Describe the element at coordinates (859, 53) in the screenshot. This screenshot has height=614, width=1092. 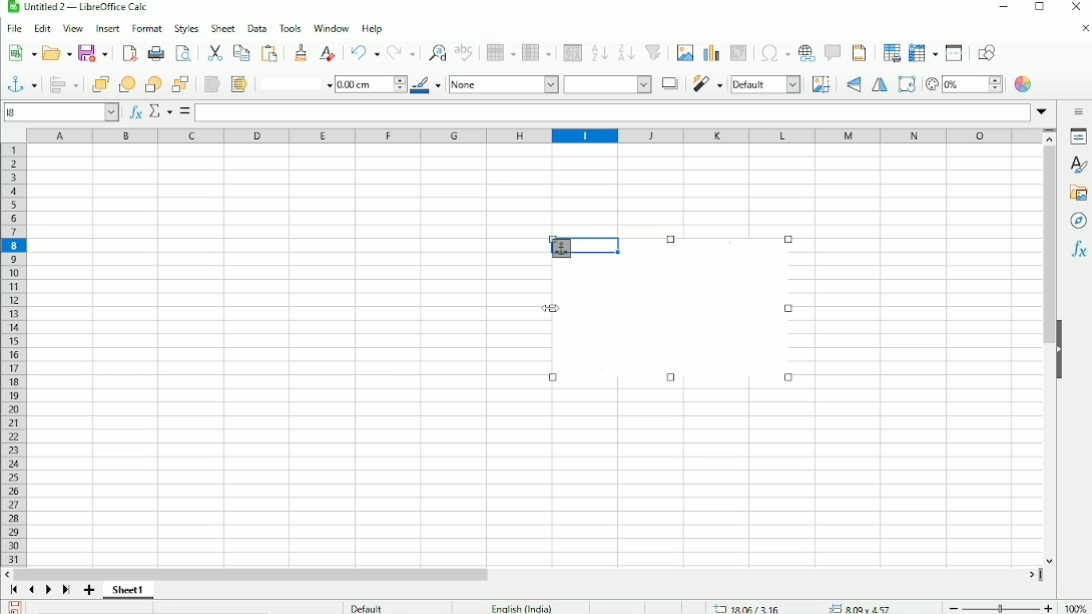
I see `Headers and footers` at that location.